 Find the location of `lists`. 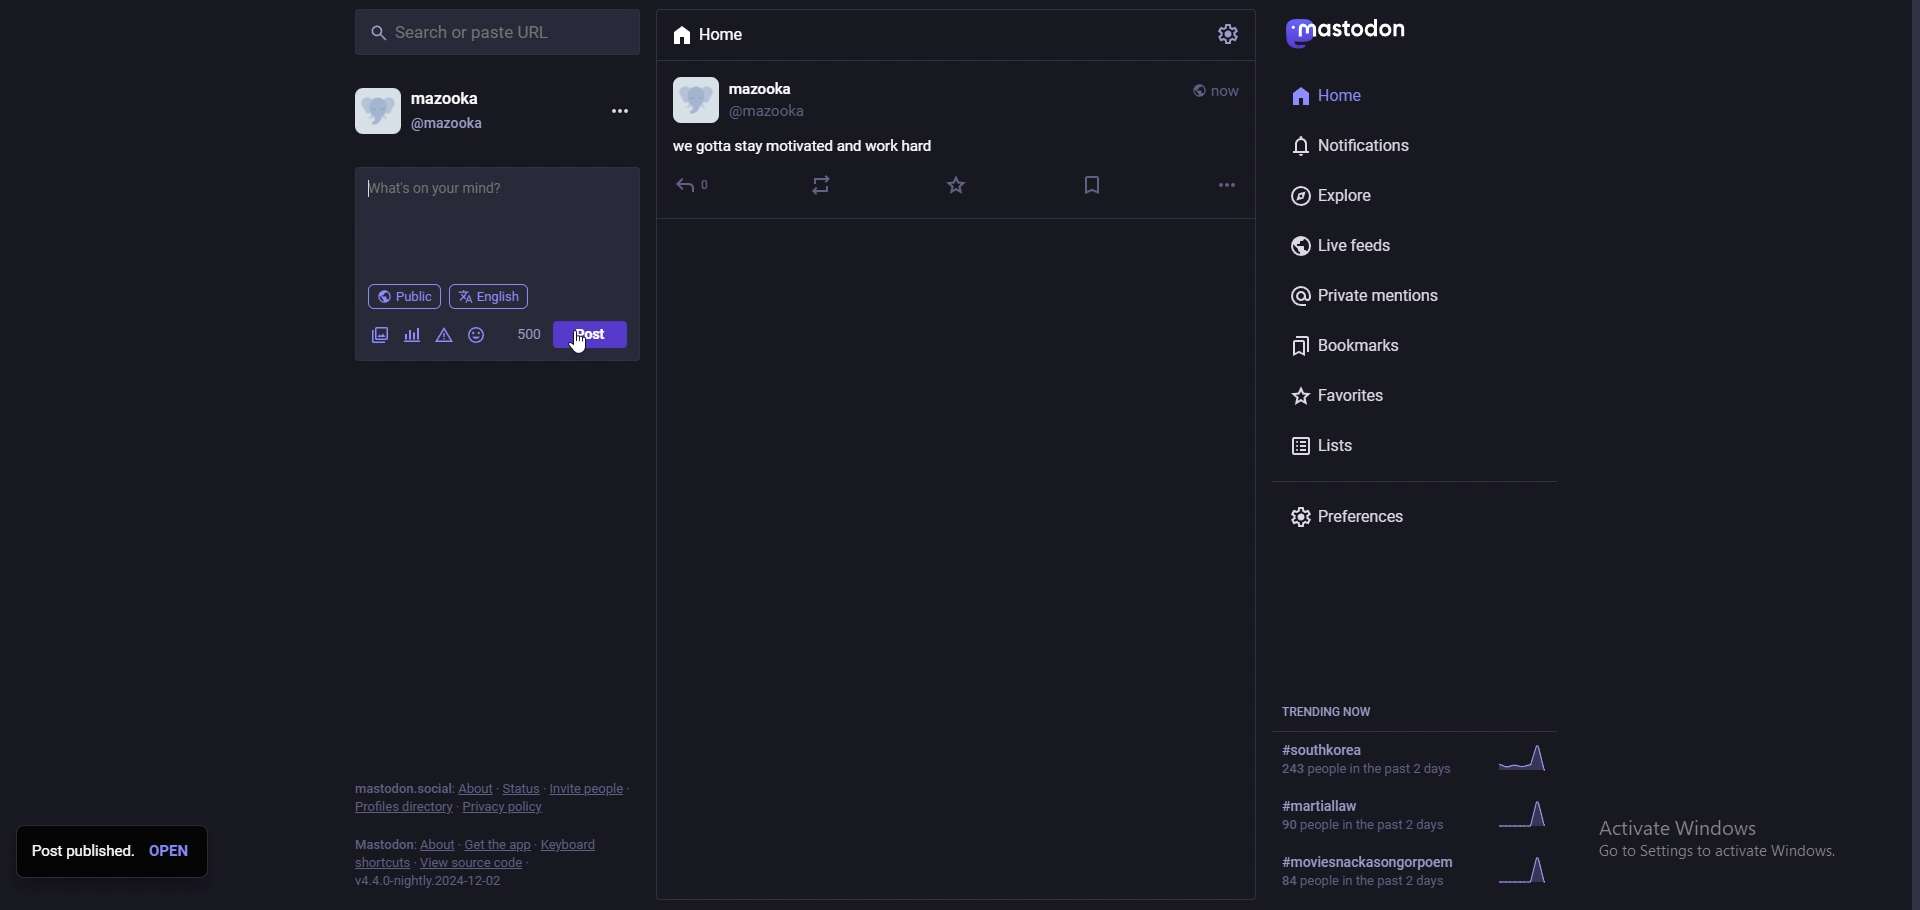

lists is located at coordinates (1384, 448).